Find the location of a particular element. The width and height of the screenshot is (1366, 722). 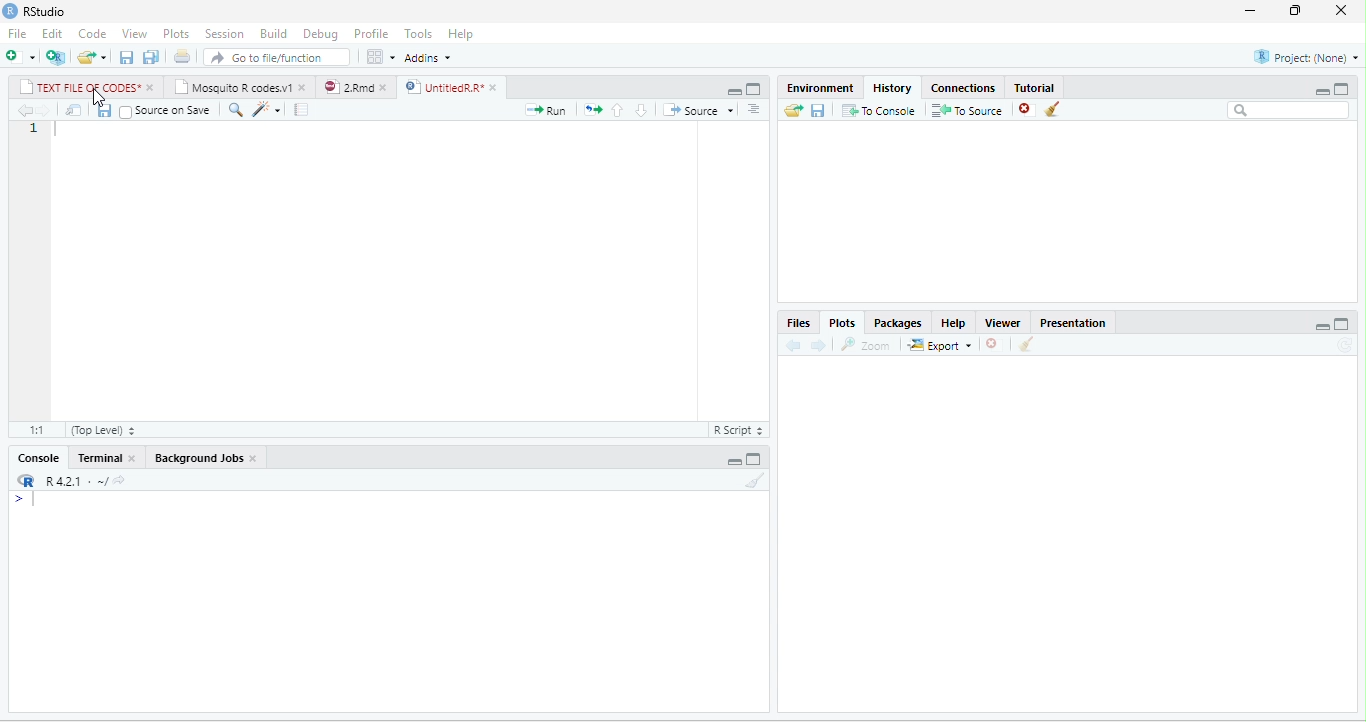

search file is located at coordinates (276, 57).